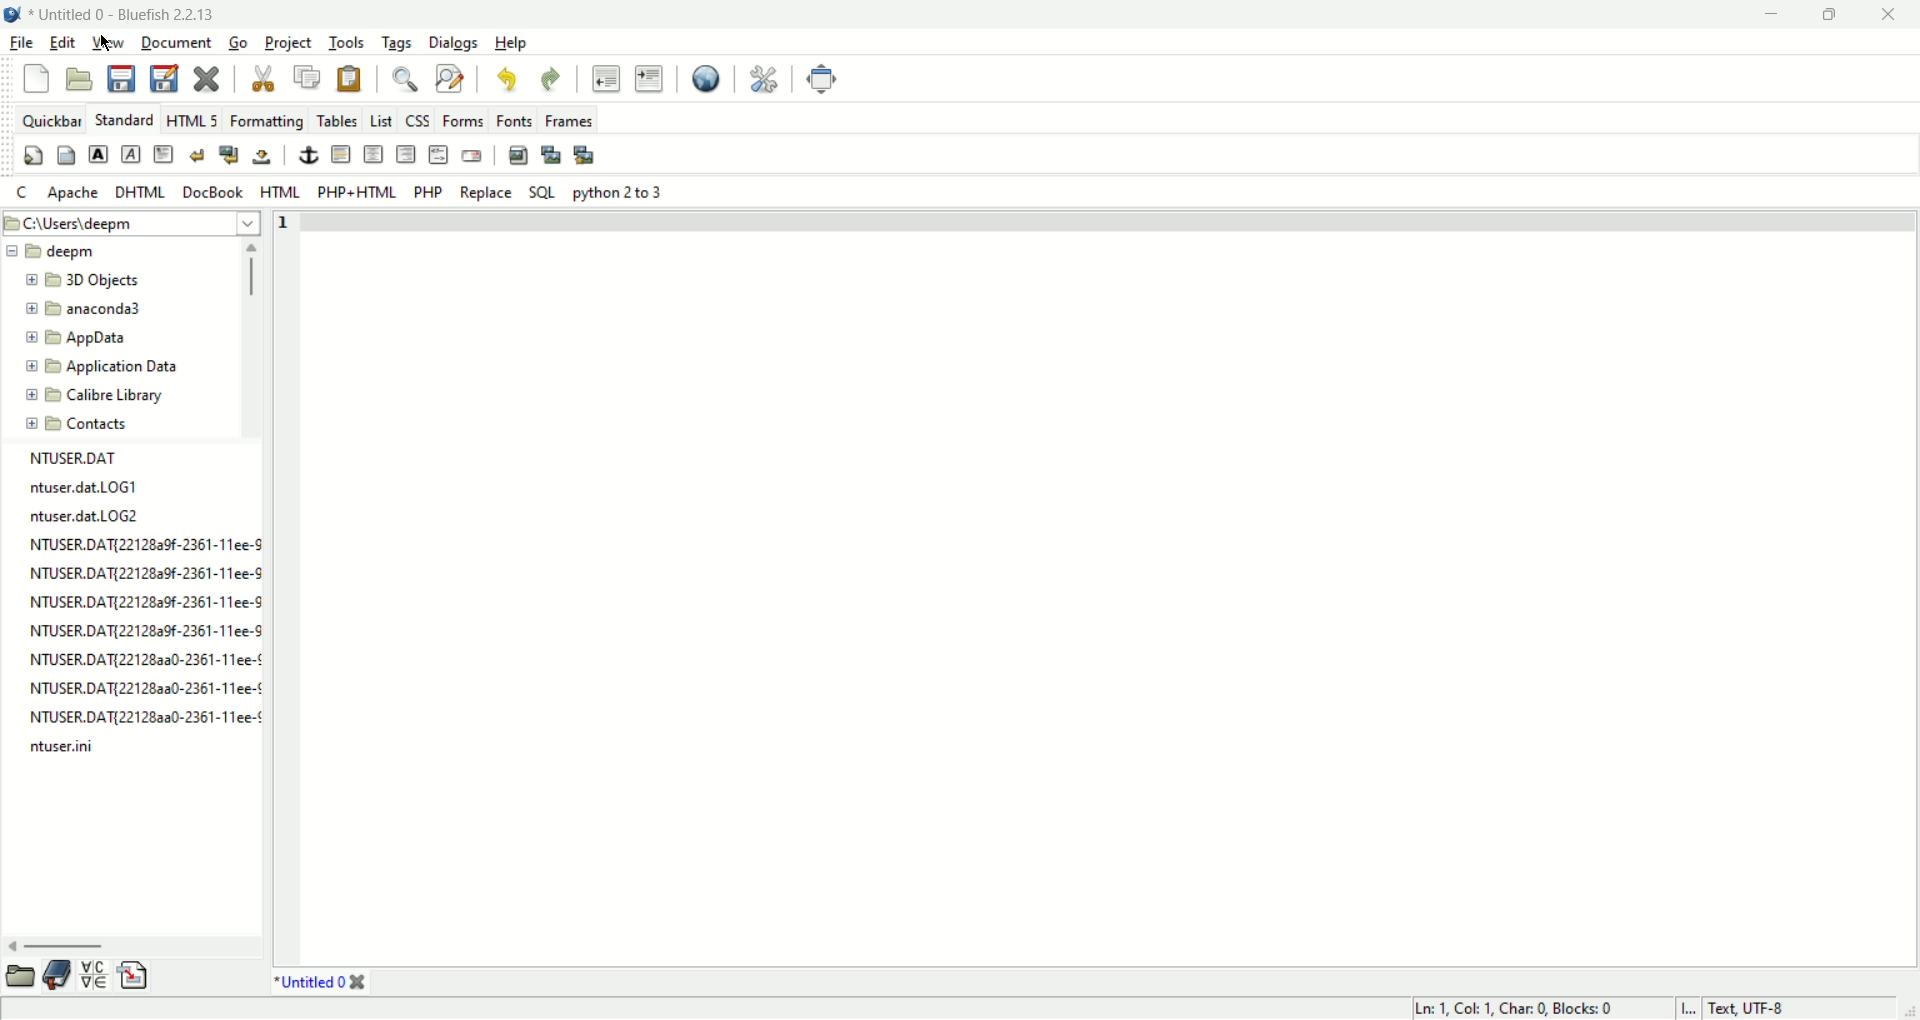 The height and width of the screenshot is (1020, 1920). What do you see at coordinates (135, 977) in the screenshot?
I see `snippet` at bounding box center [135, 977].